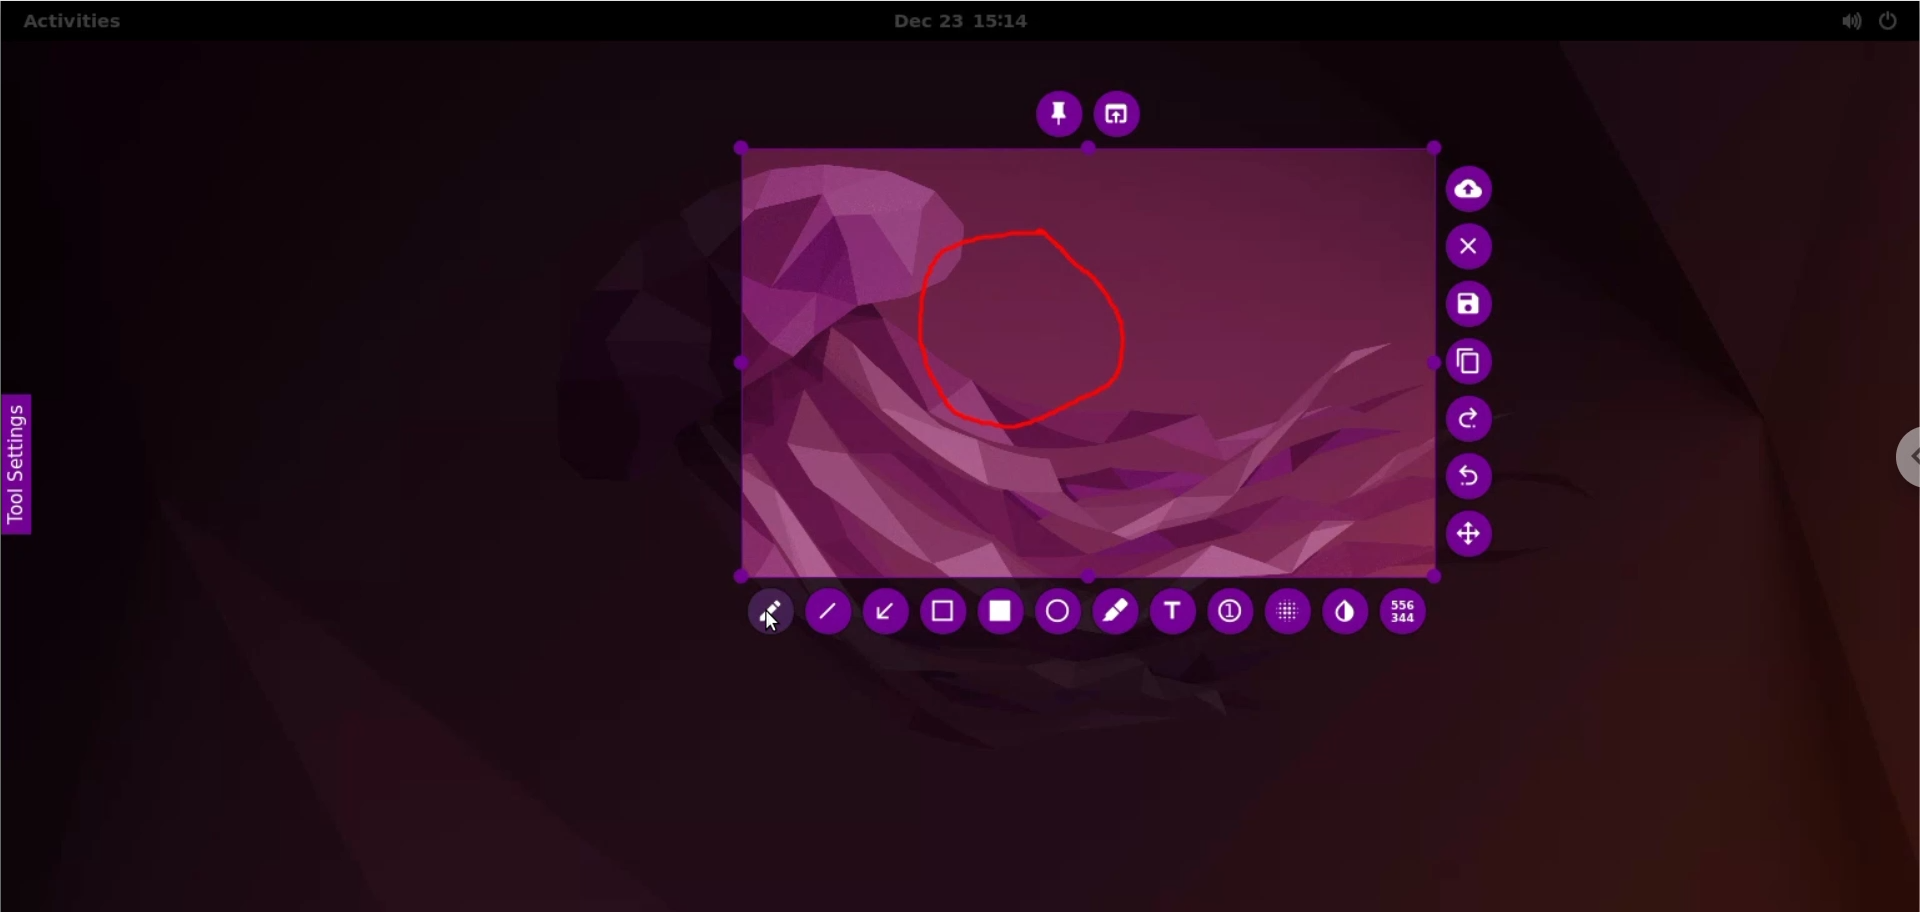 This screenshot has width=1920, height=912. I want to click on choose app to open screenshot, so click(1127, 114).